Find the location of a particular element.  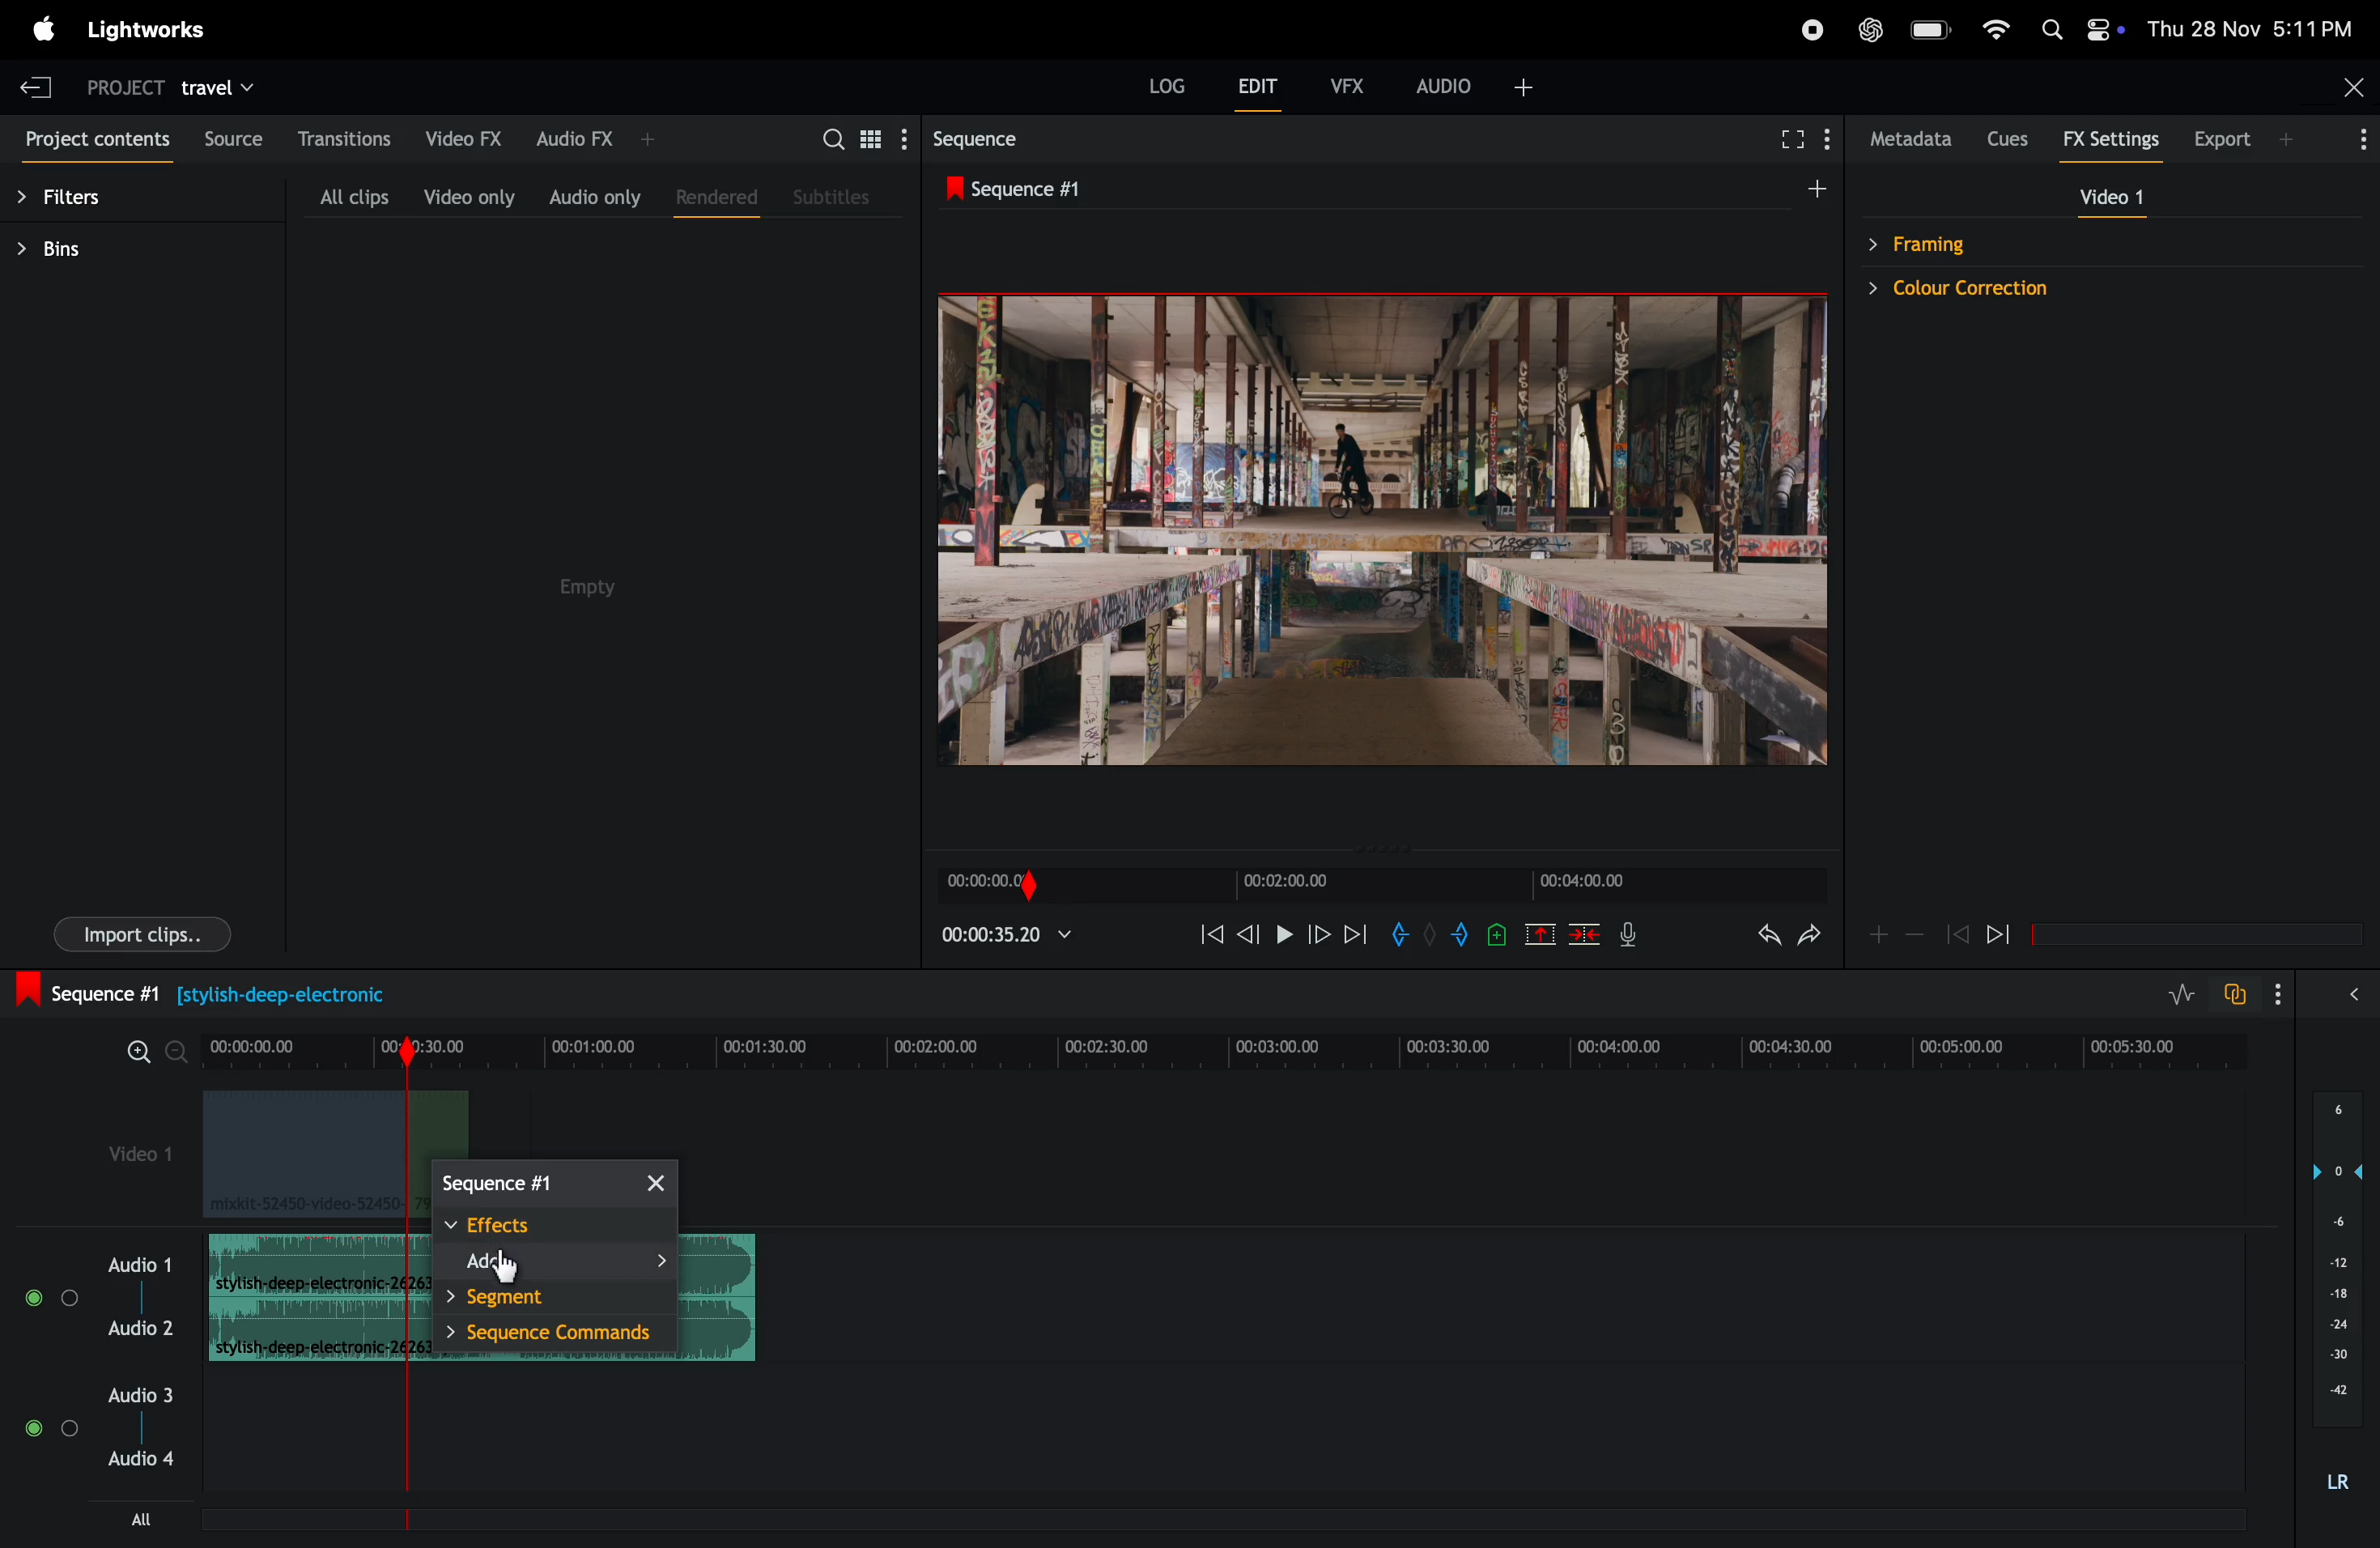

add is located at coordinates (560, 1265).